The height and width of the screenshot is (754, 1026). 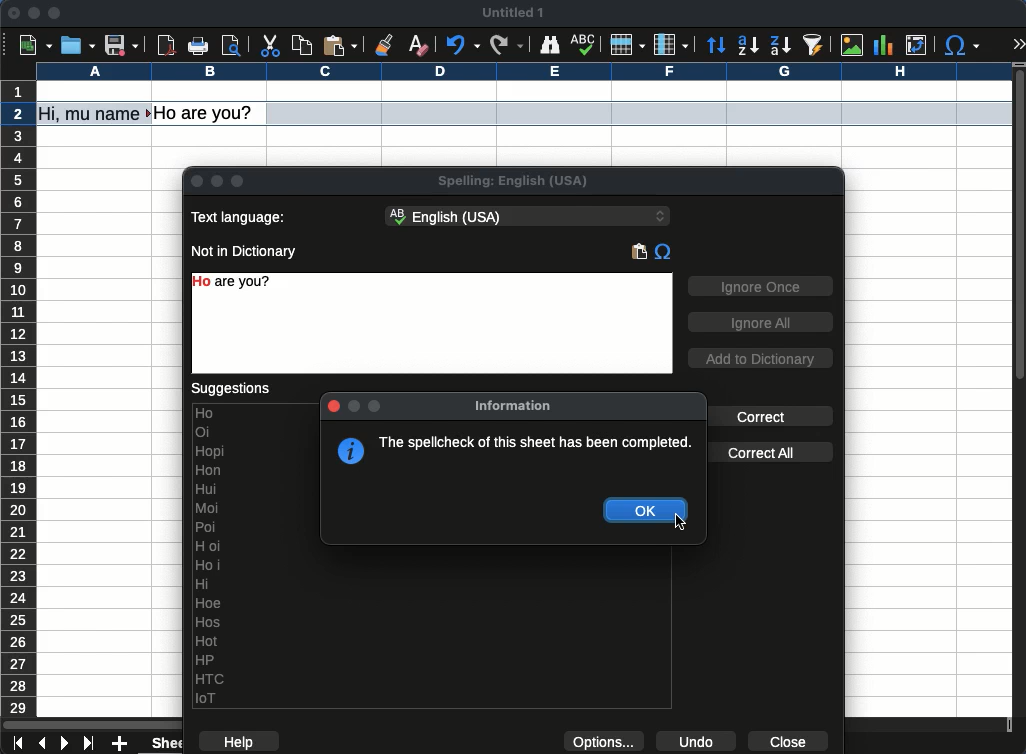 I want to click on correct, so click(x=769, y=416).